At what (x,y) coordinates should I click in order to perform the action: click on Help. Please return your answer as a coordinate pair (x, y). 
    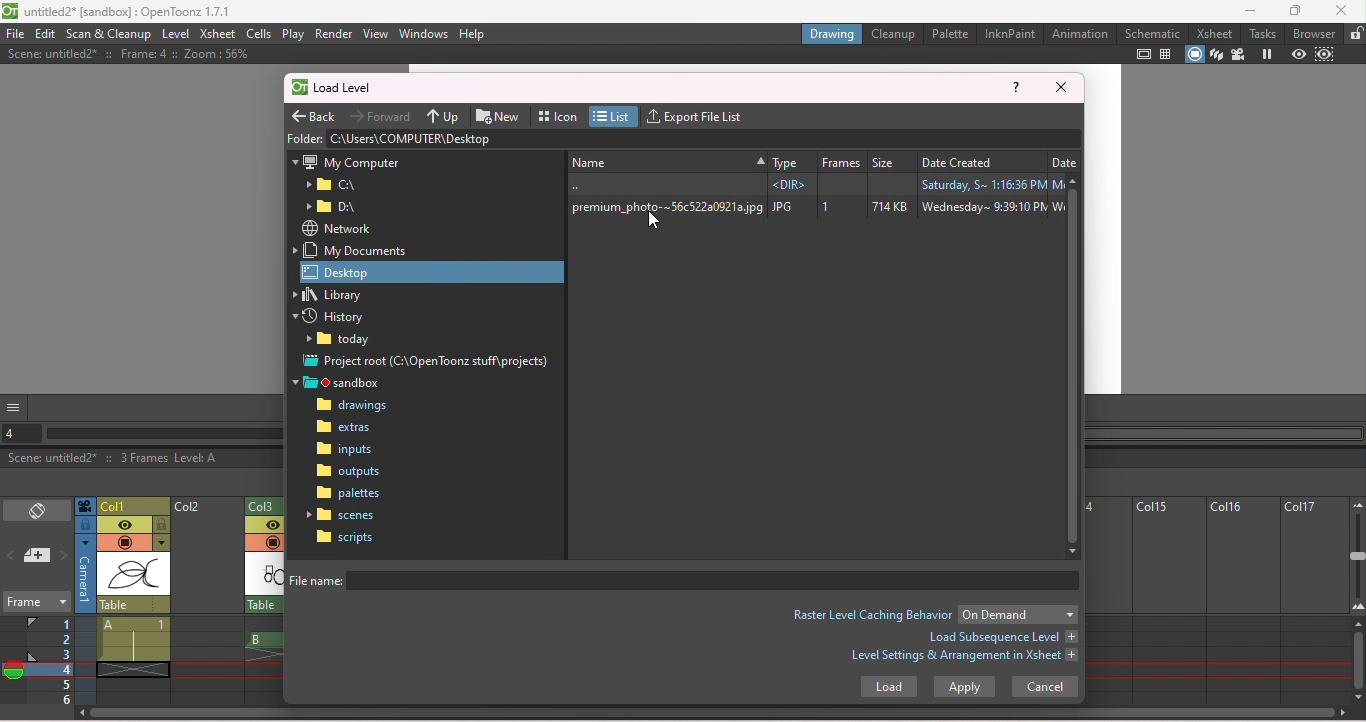
    Looking at the image, I should click on (473, 33).